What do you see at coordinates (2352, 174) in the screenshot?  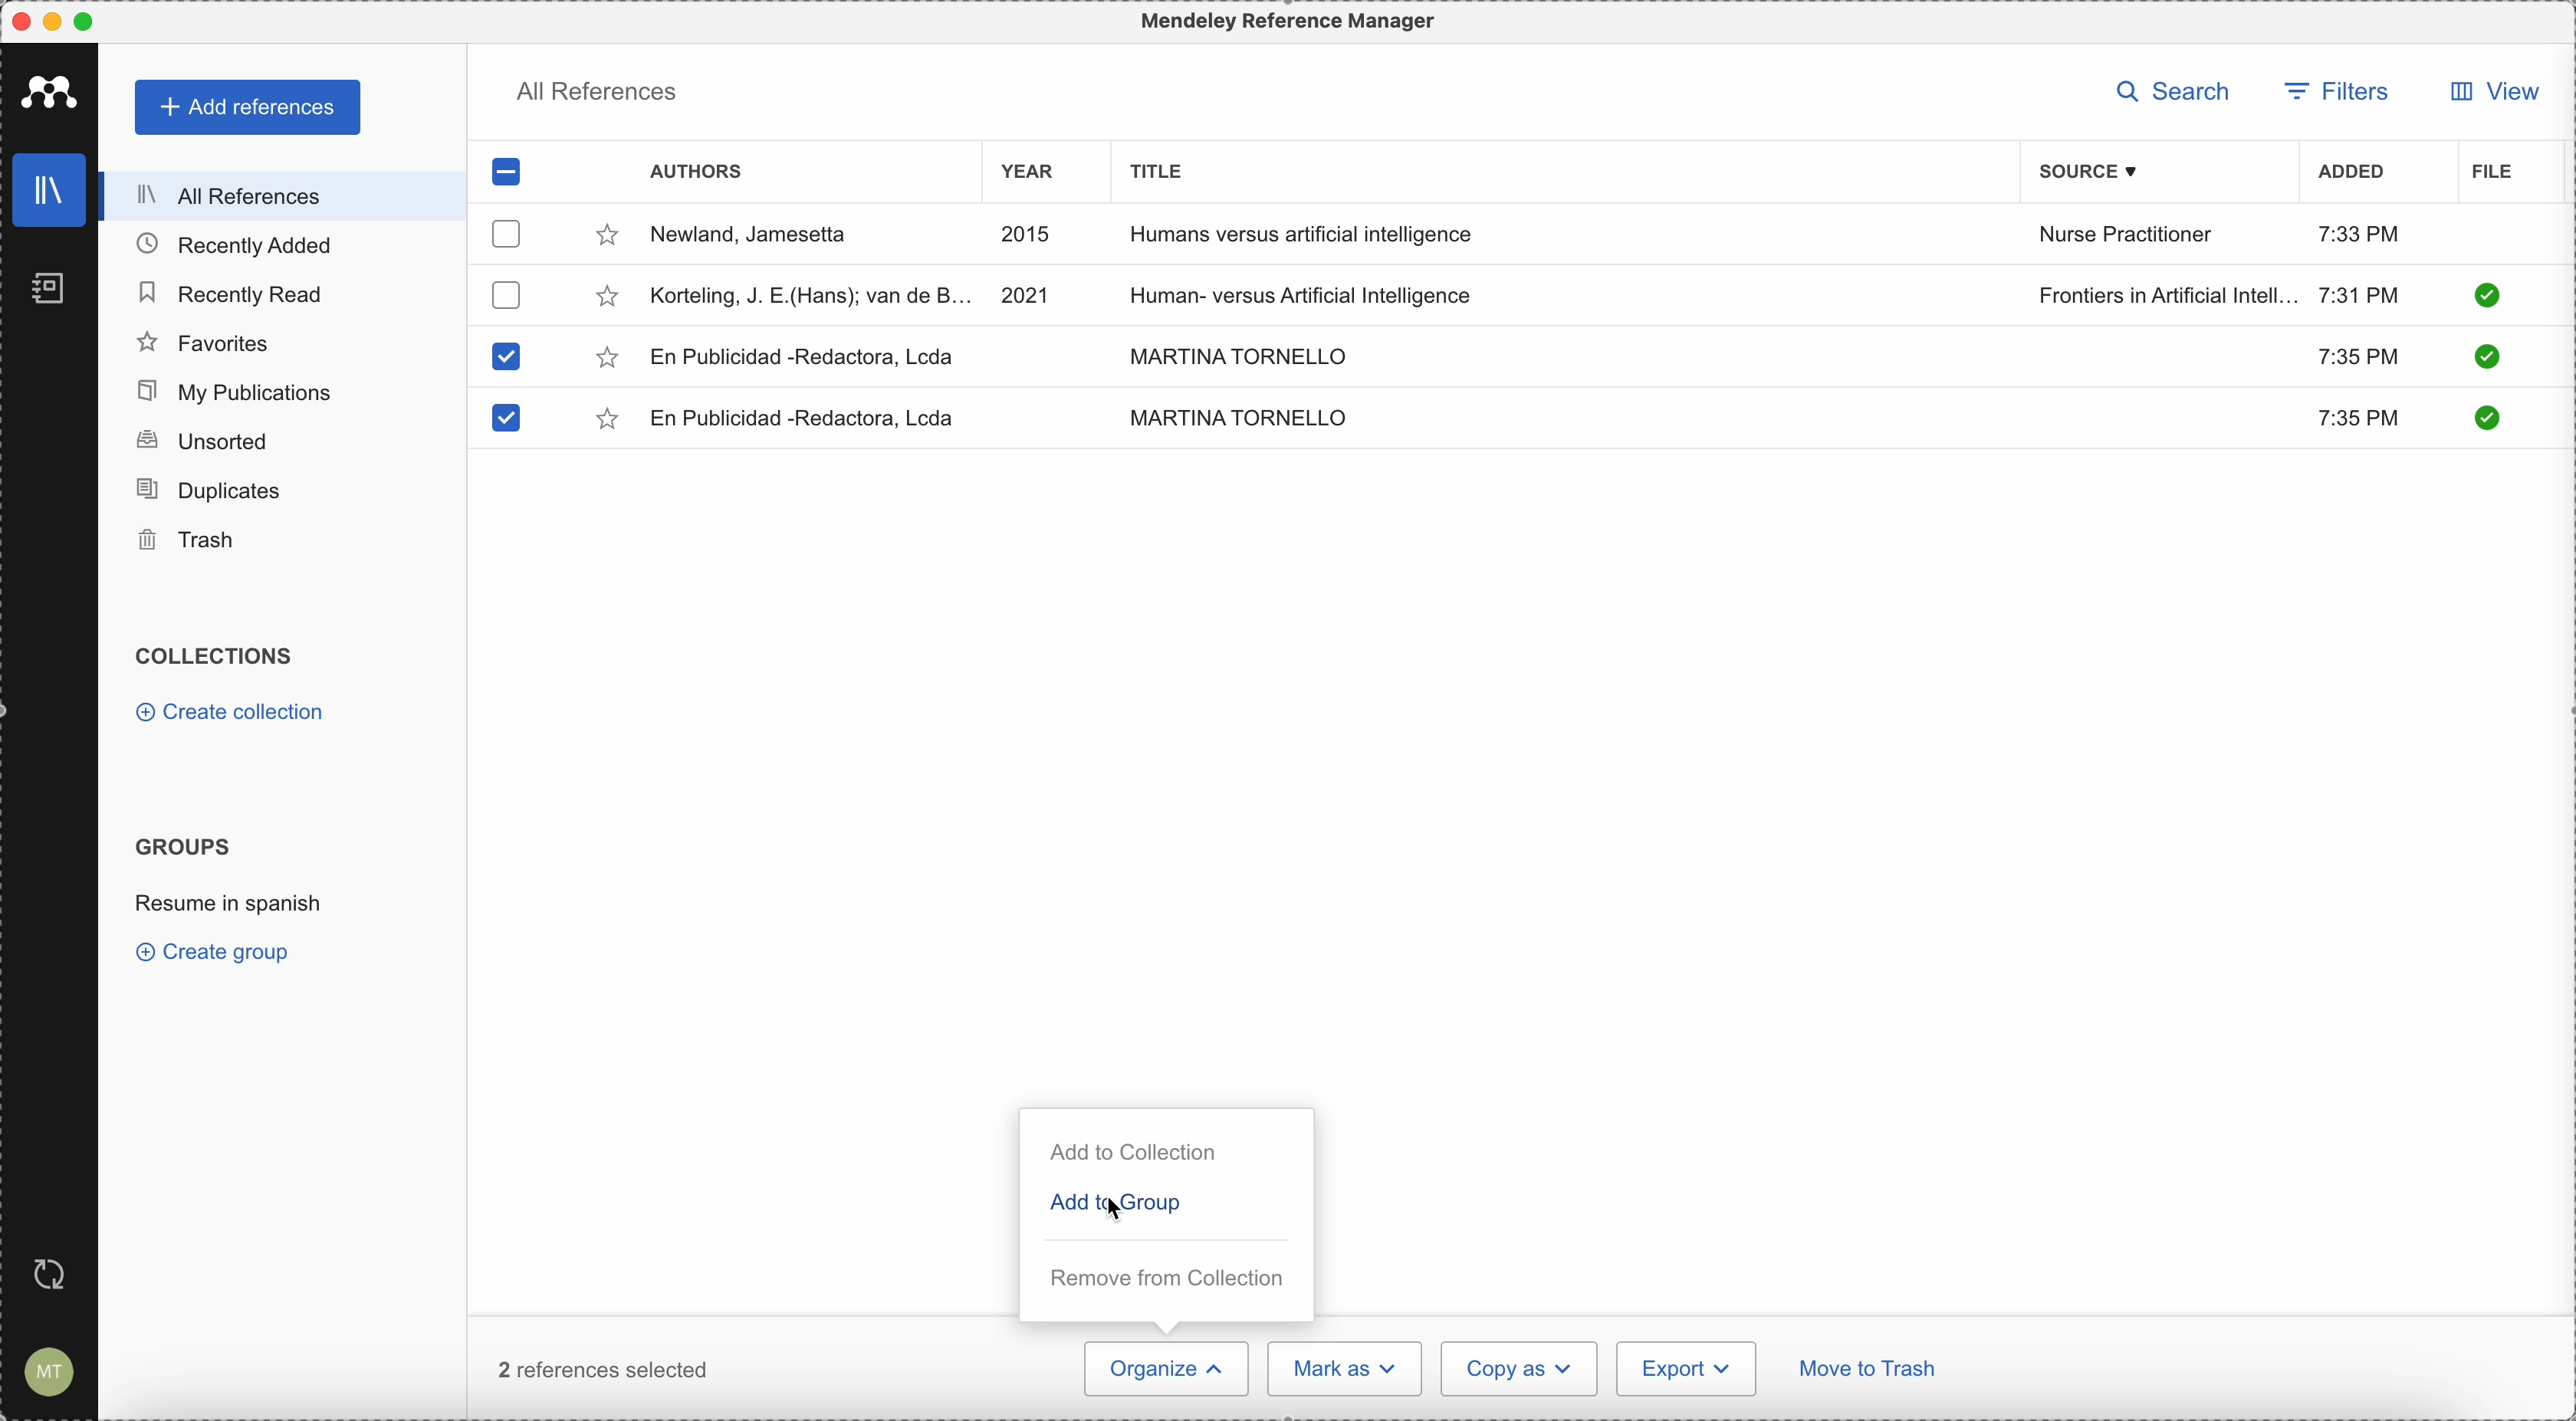 I see `added` at bounding box center [2352, 174].